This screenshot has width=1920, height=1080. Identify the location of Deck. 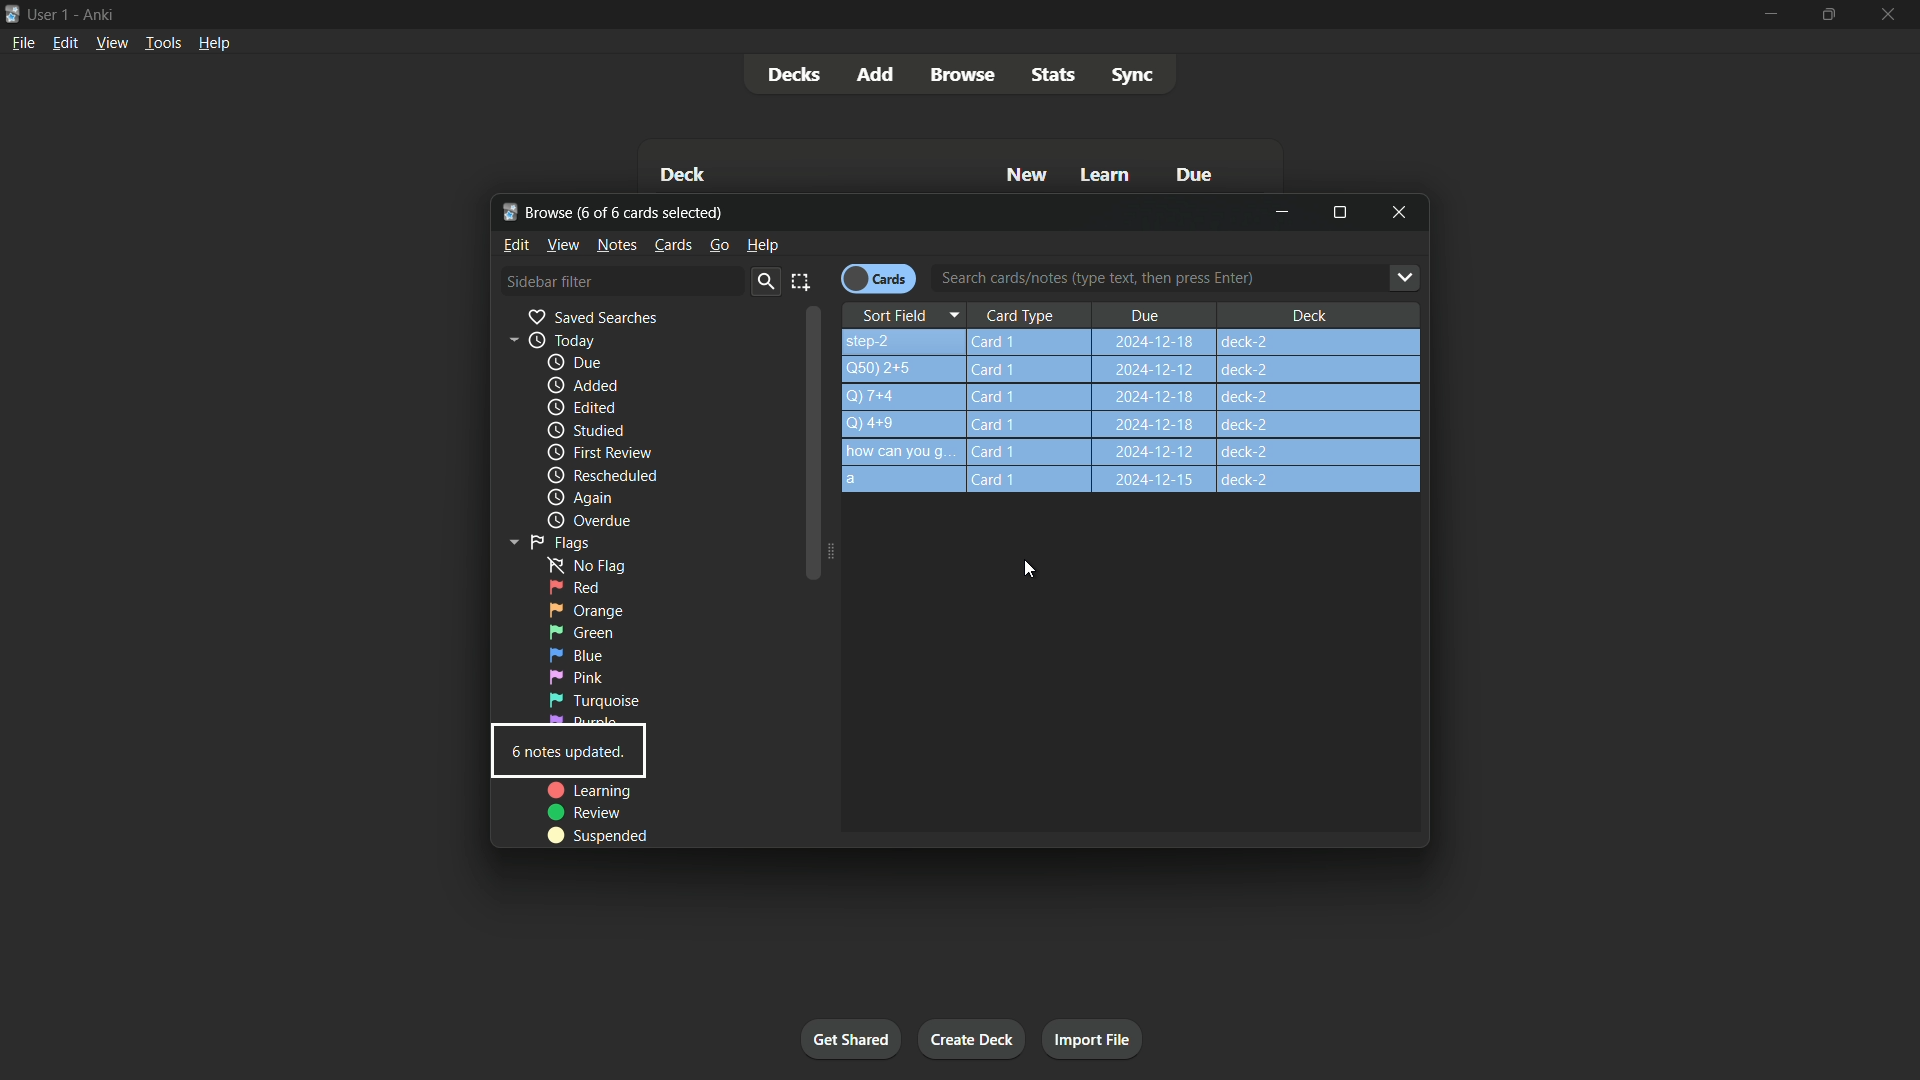
(1308, 314).